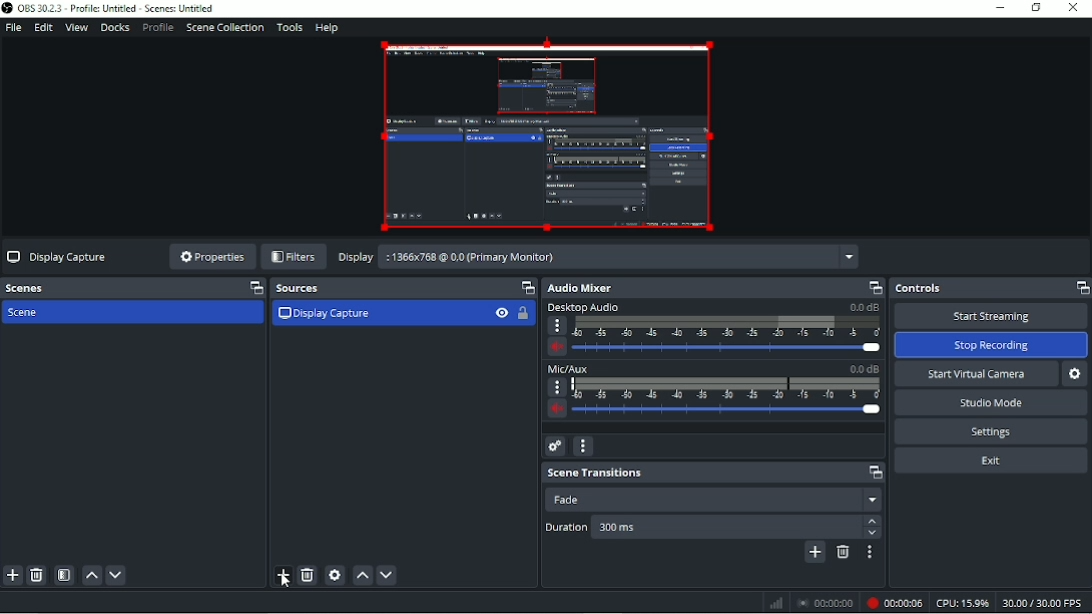  What do you see at coordinates (990, 431) in the screenshot?
I see `Settings` at bounding box center [990, 431].